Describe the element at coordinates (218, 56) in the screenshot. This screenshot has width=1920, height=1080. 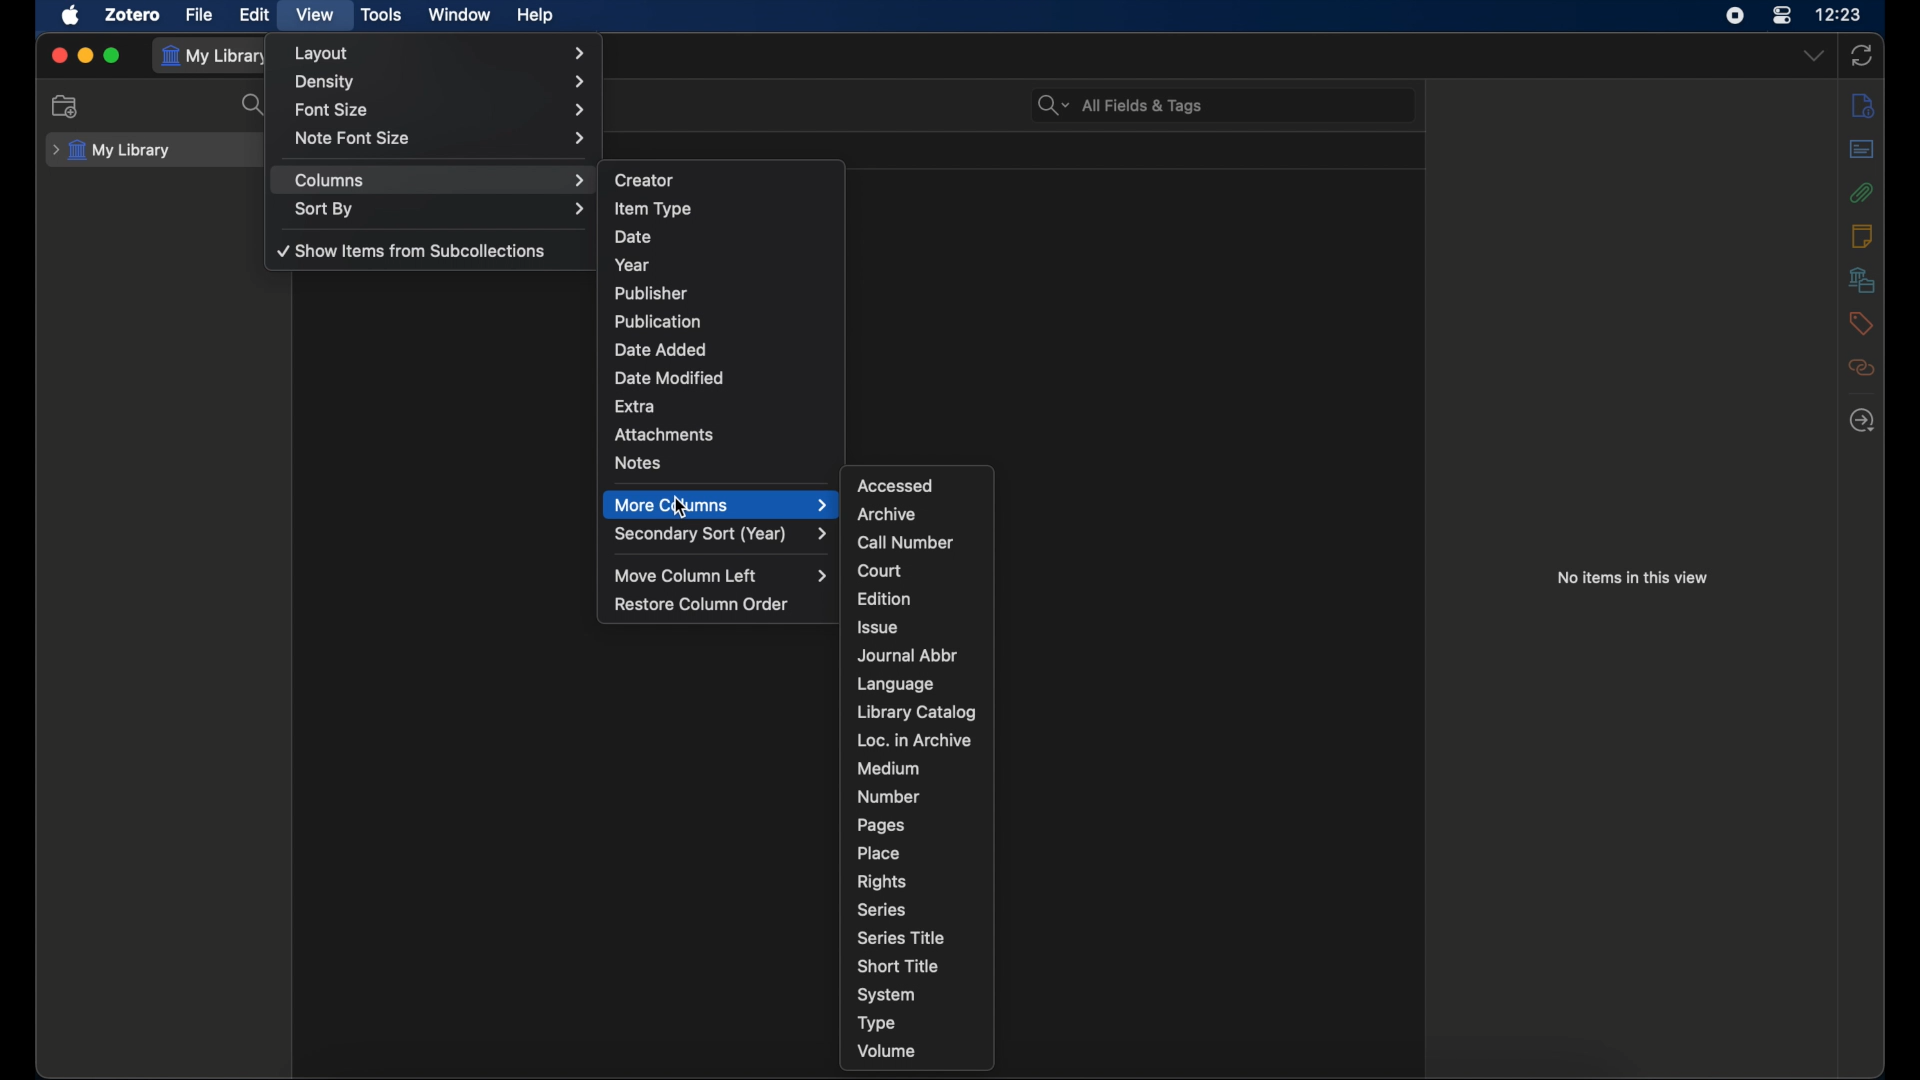
I see `my library` at that location.